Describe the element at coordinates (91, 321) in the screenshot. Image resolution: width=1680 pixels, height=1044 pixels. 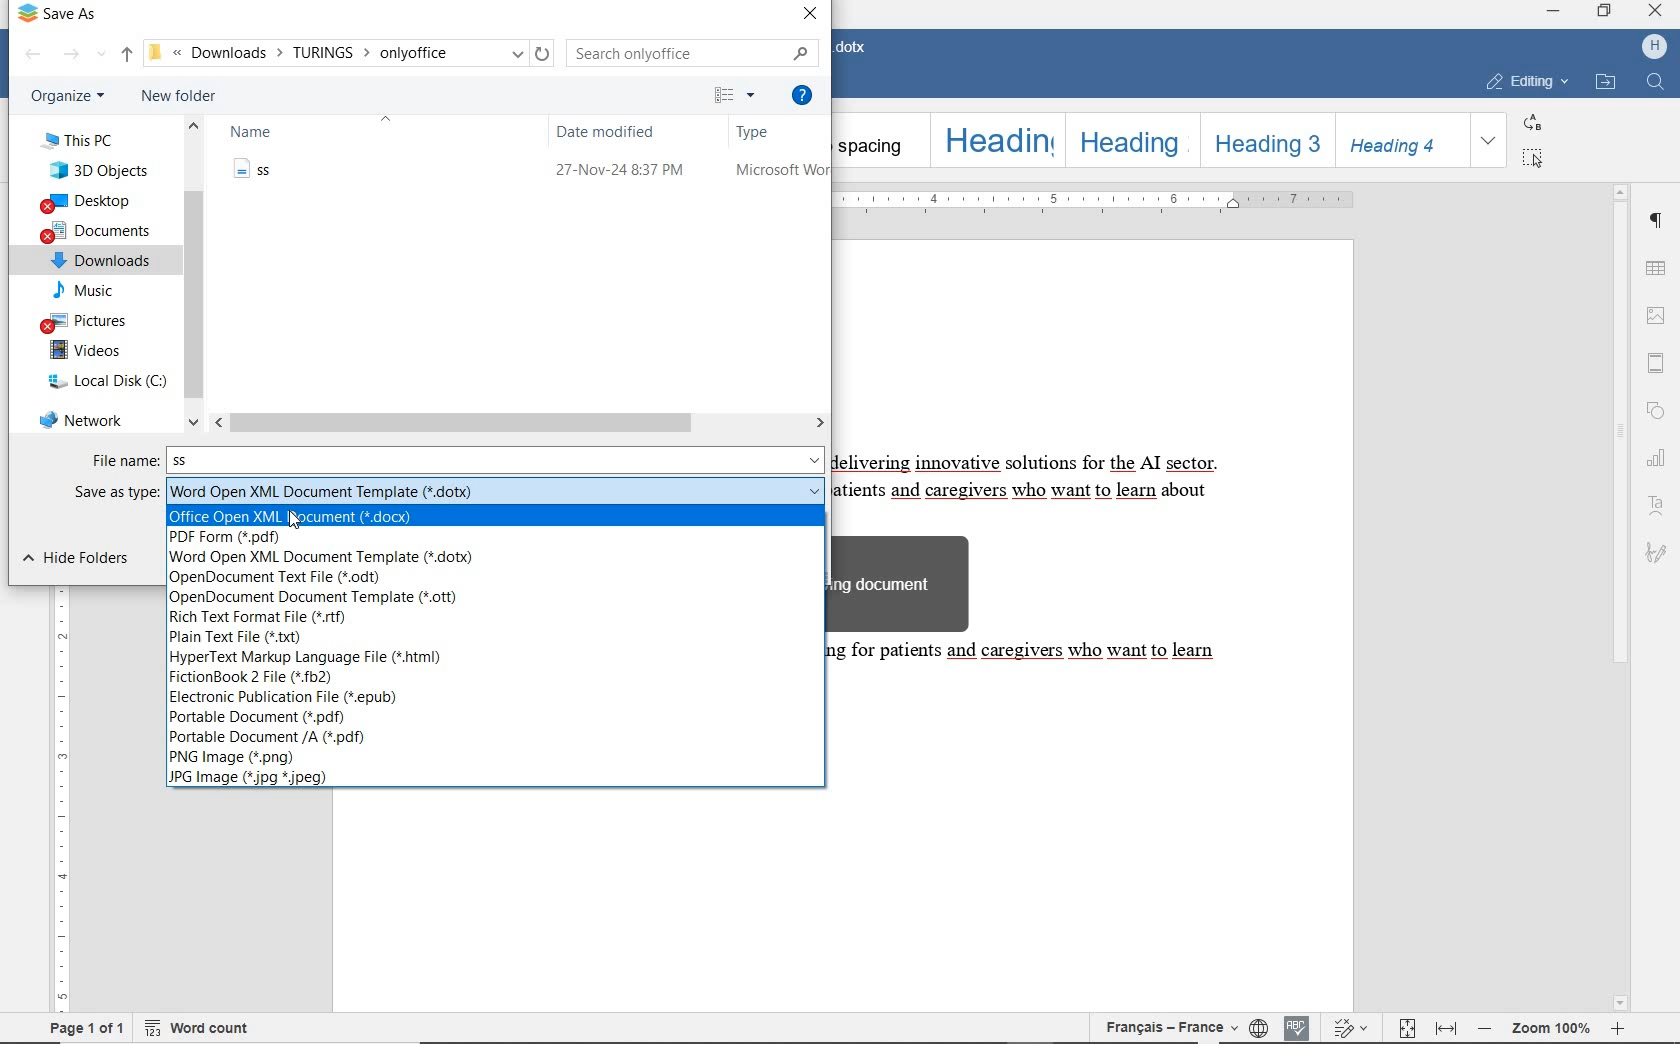
I see `PICTURES` at that location.